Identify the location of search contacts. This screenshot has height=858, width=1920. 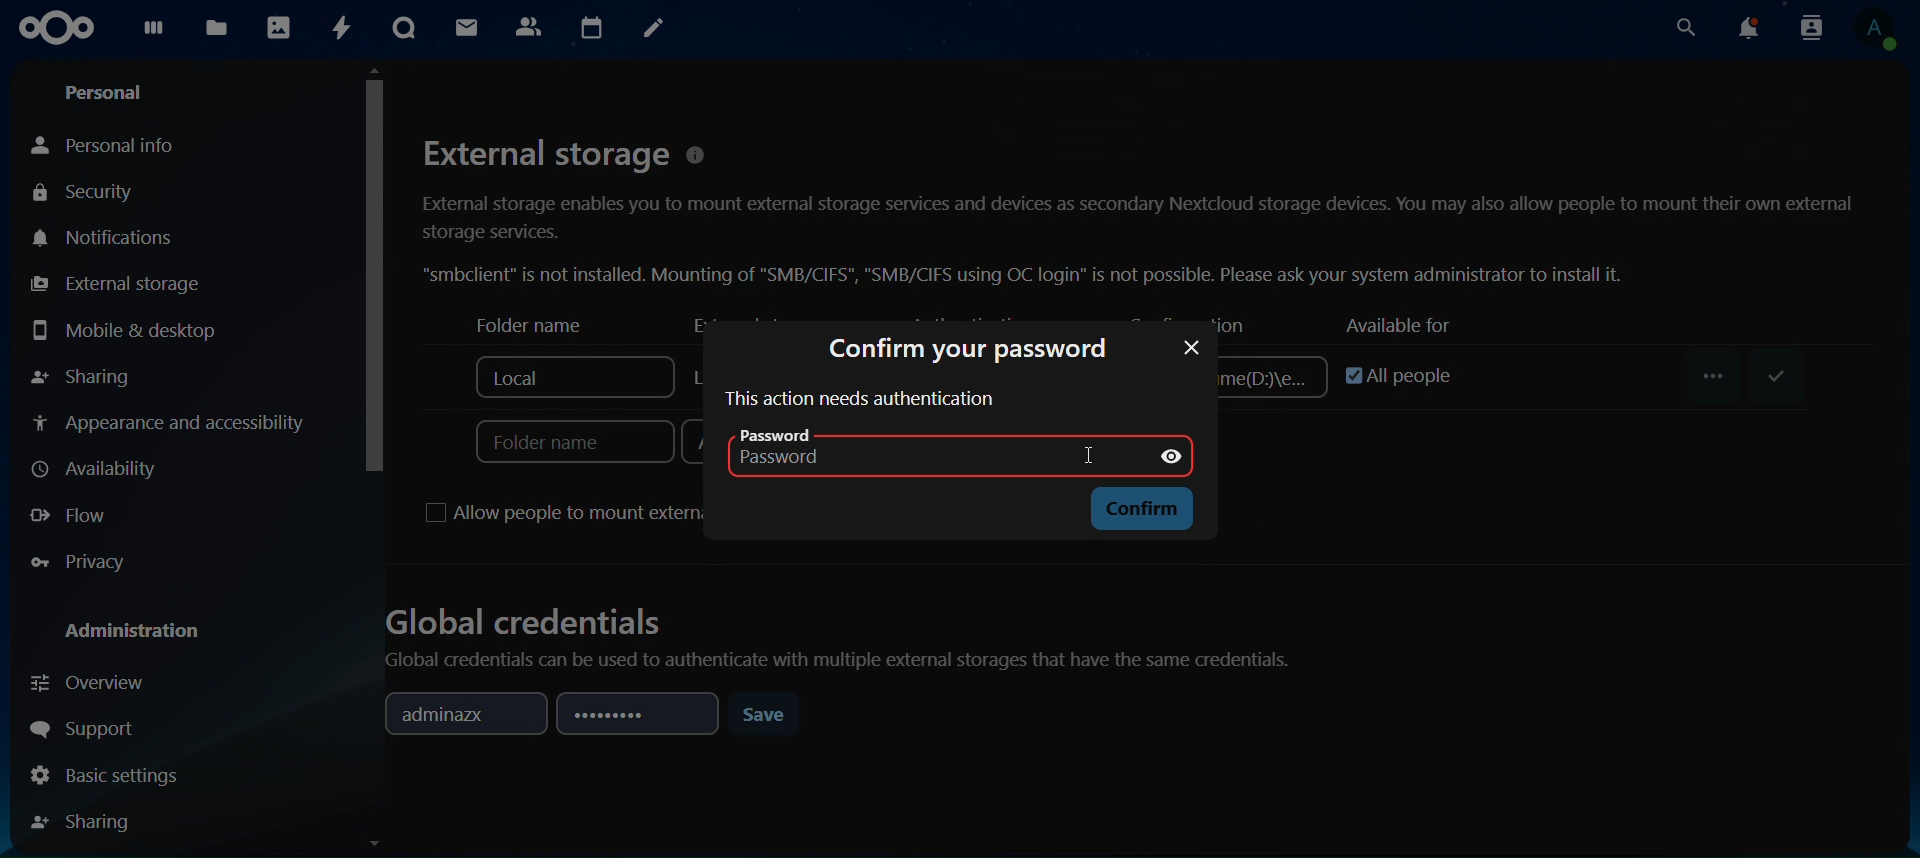
(1811, 28).